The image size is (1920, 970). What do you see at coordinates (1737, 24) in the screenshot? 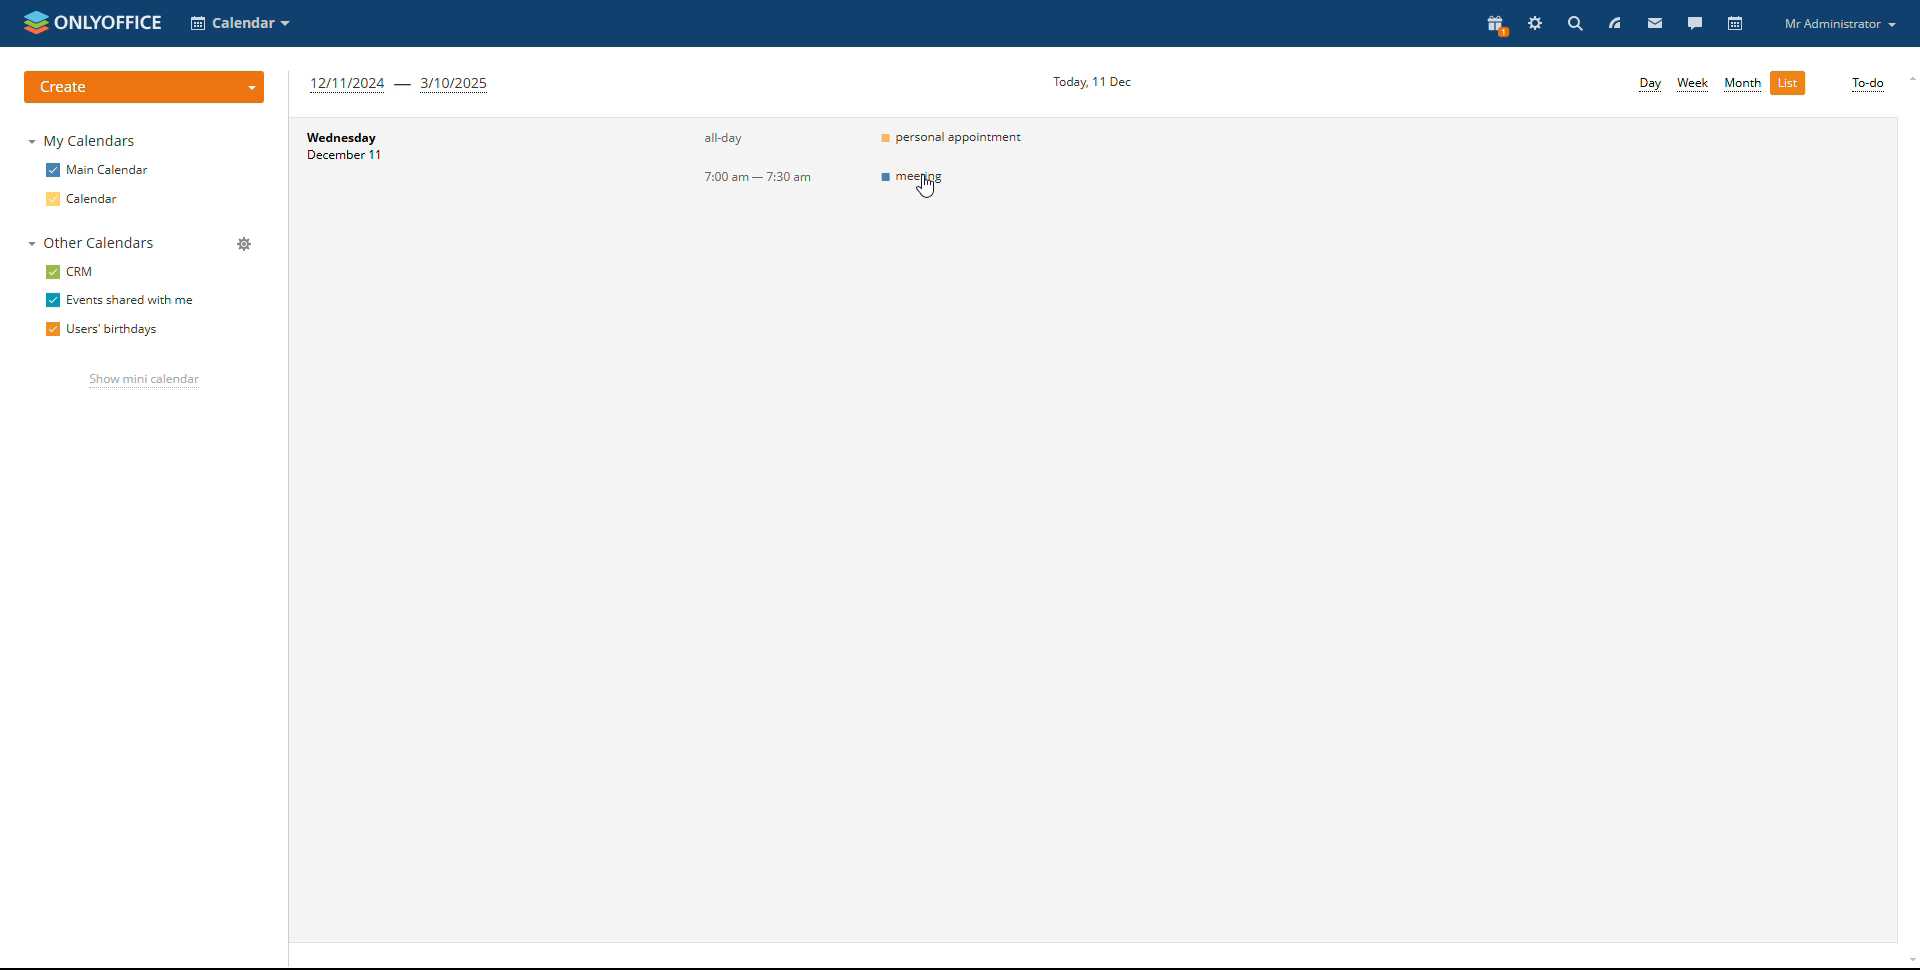
I see `calendar` at bounding box center [1737, 24].